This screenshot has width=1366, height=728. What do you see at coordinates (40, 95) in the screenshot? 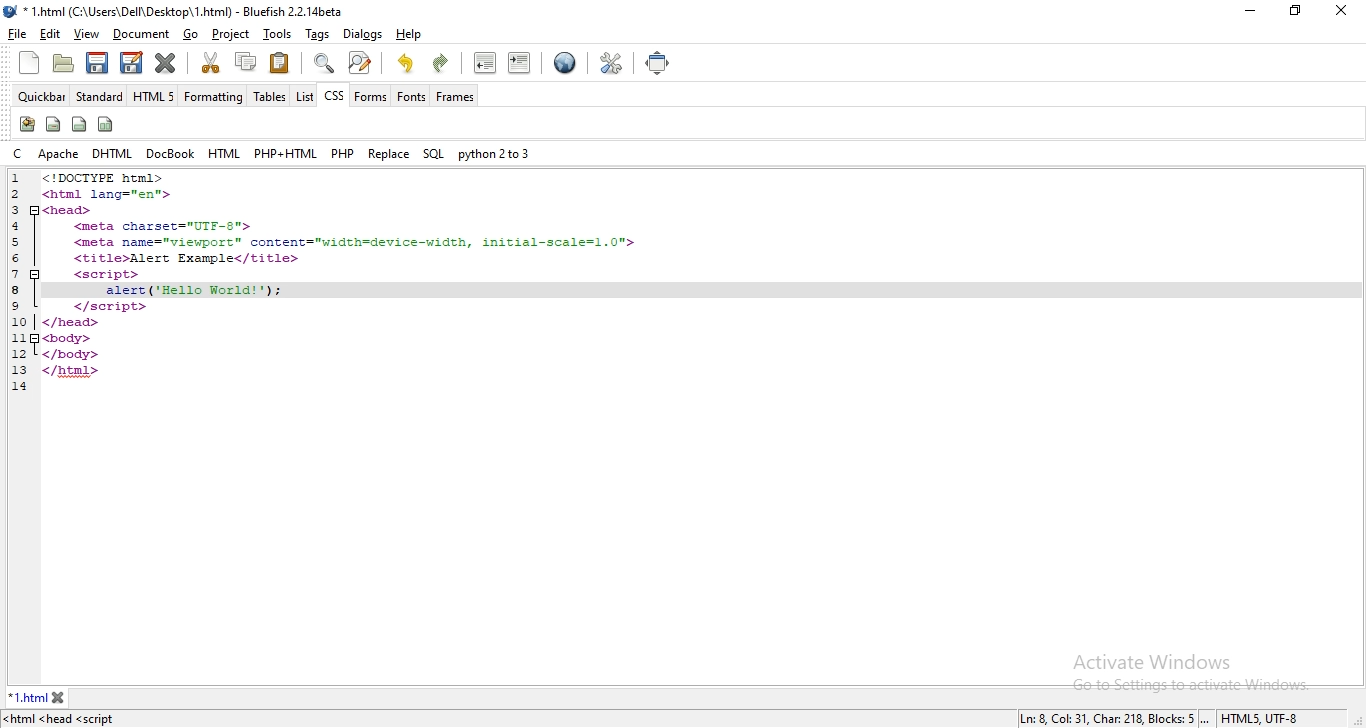
I see `quickbar` at bounding box center [40, 95].